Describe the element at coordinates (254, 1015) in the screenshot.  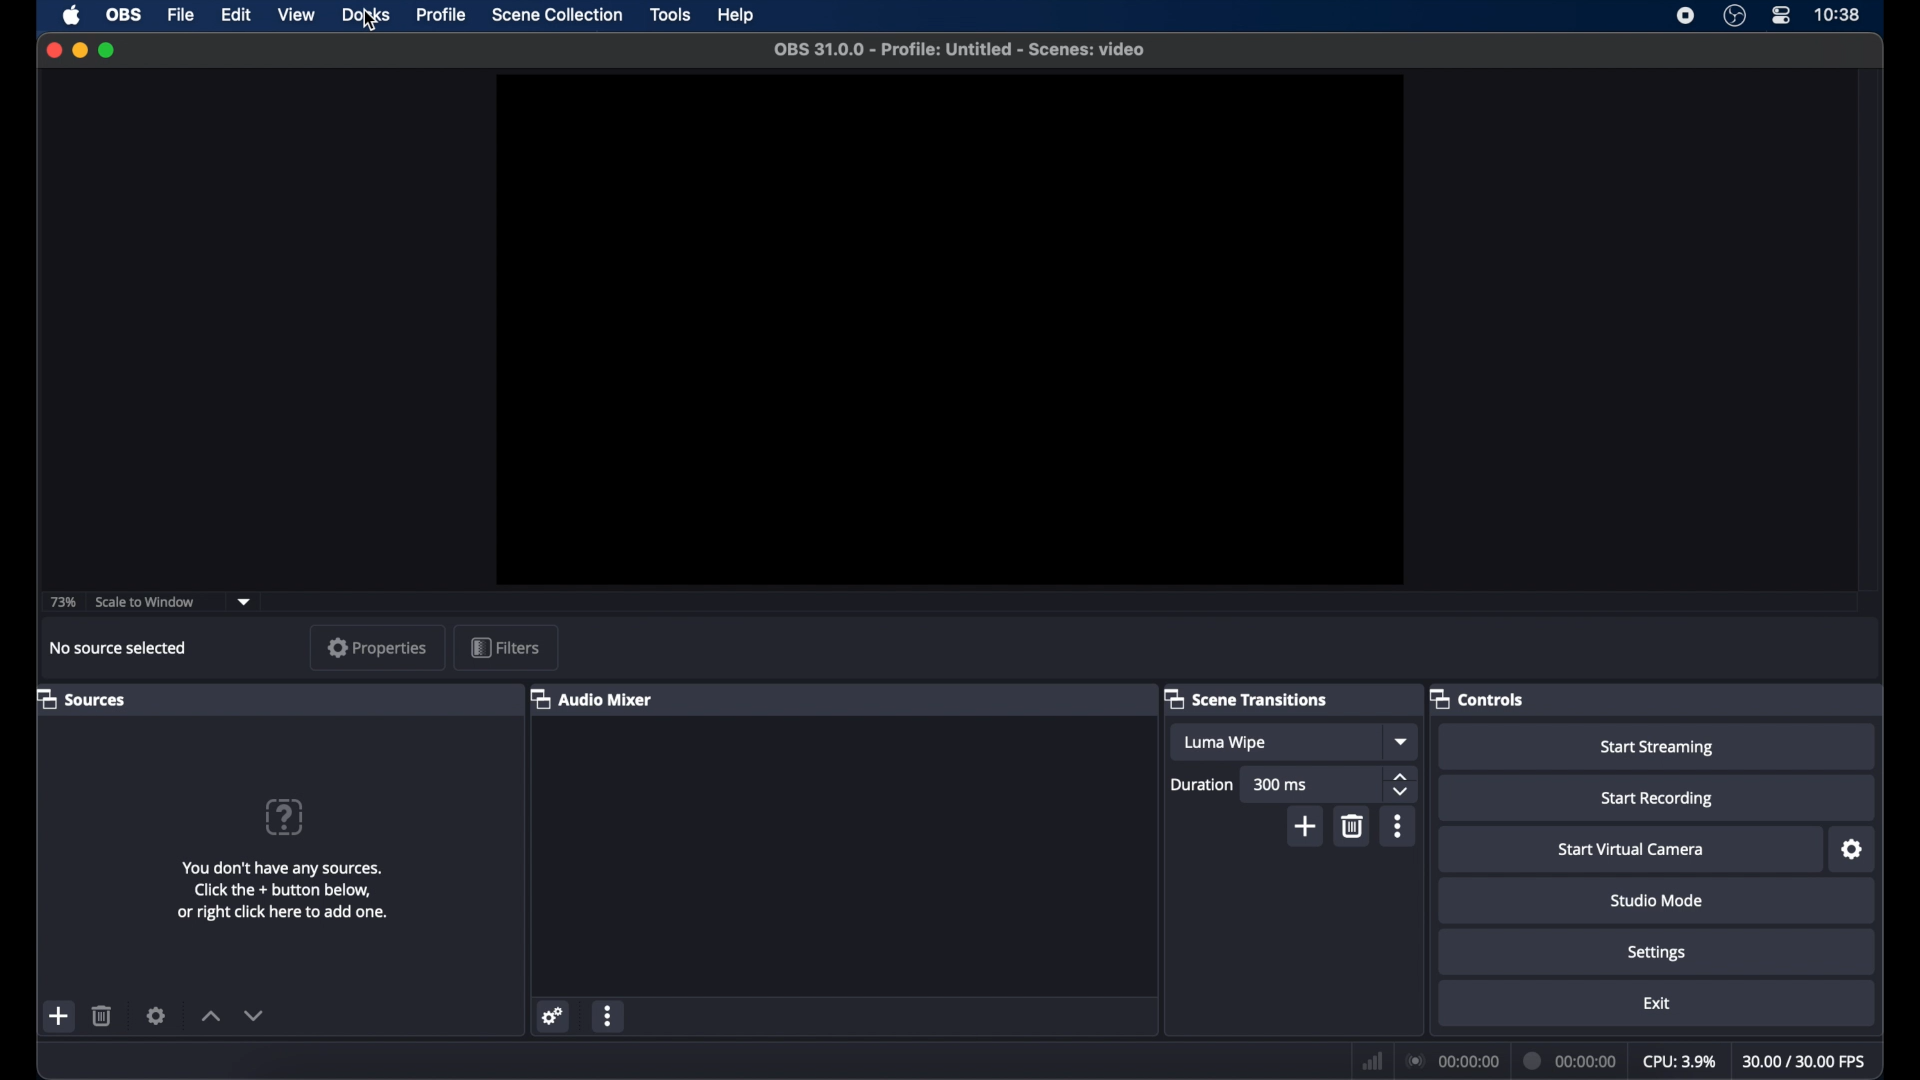
I see `decrement` at that location.